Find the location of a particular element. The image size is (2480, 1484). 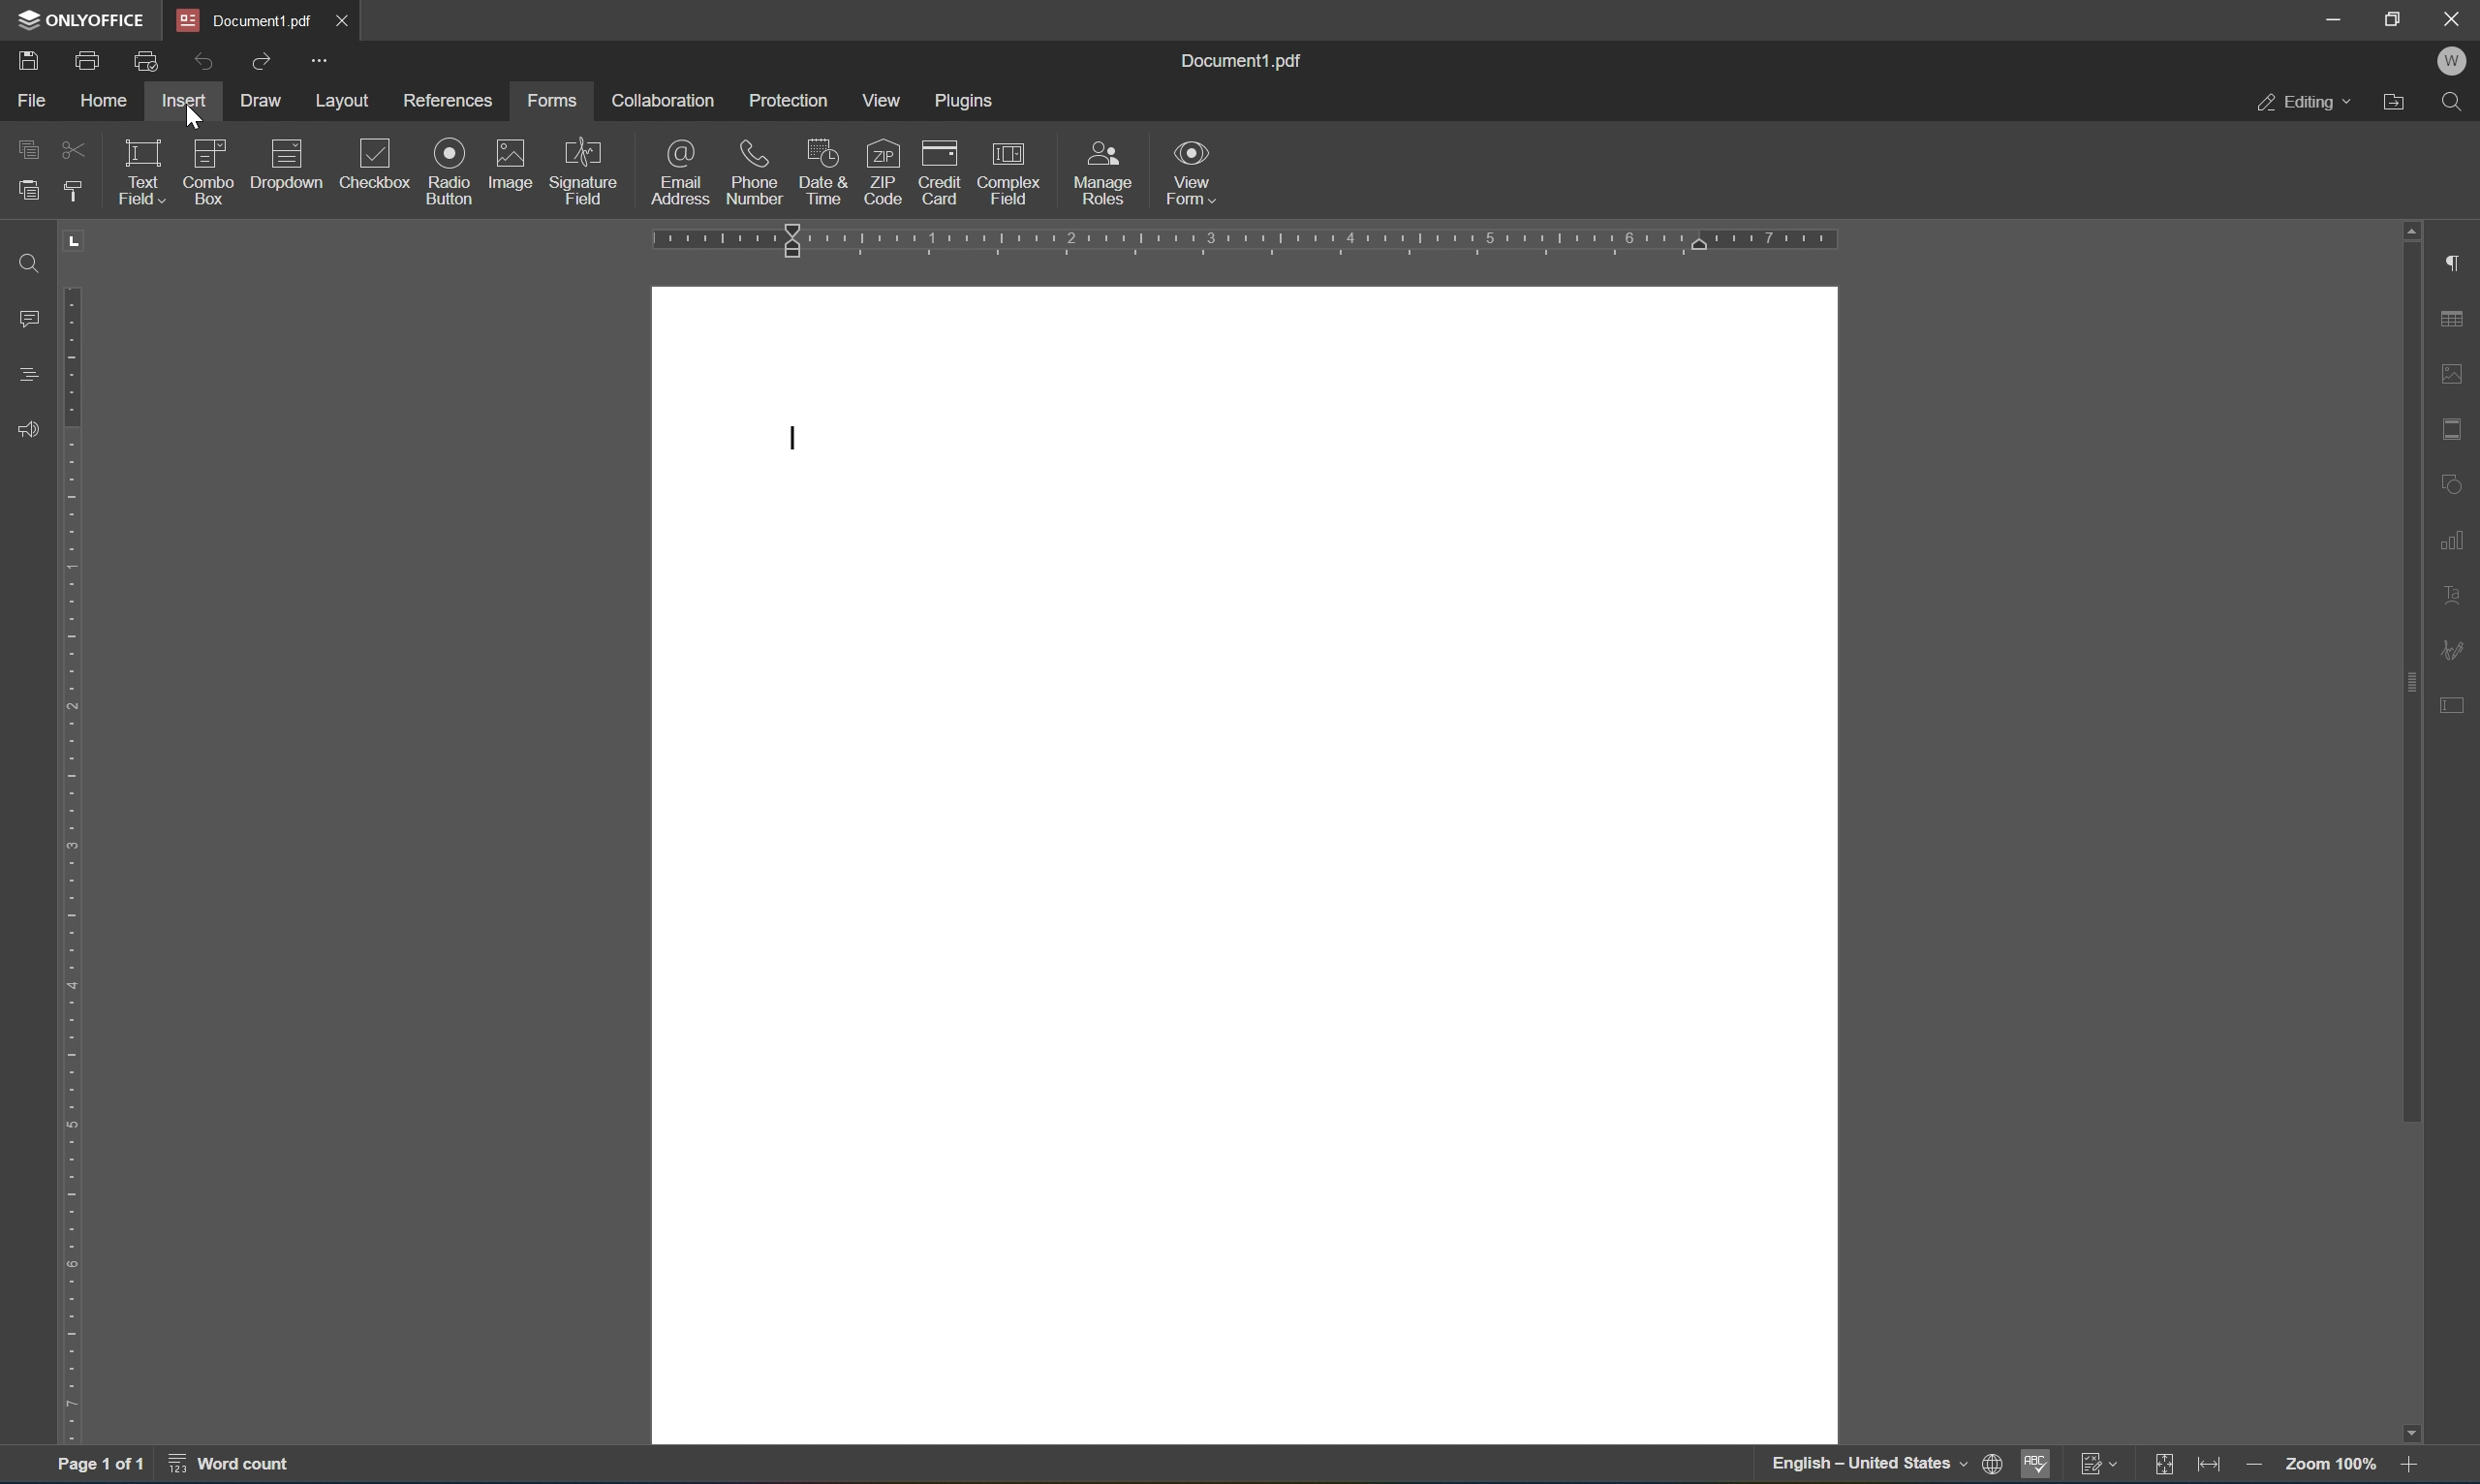

combo box is located at coordinates (208, 174).